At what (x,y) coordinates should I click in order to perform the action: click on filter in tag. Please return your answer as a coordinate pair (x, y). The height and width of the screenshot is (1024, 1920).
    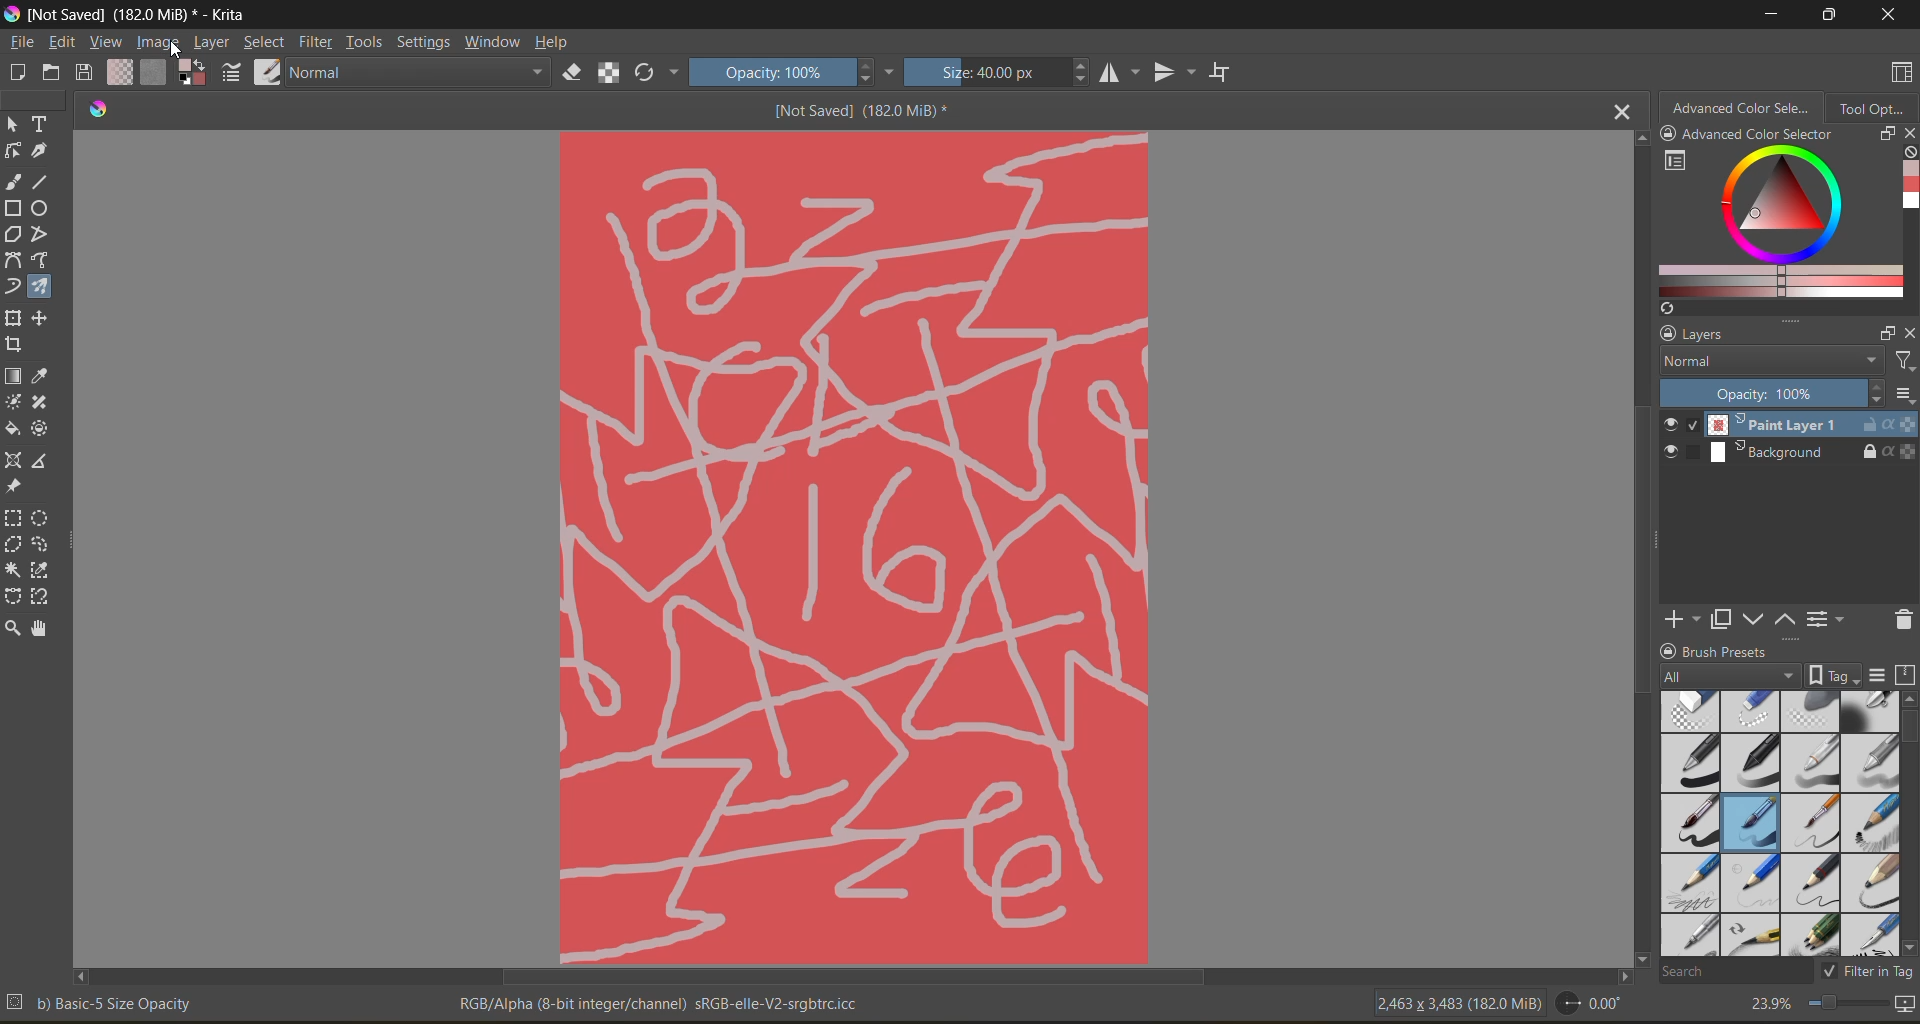
    Looking at the image, I should click on (1864, 973).